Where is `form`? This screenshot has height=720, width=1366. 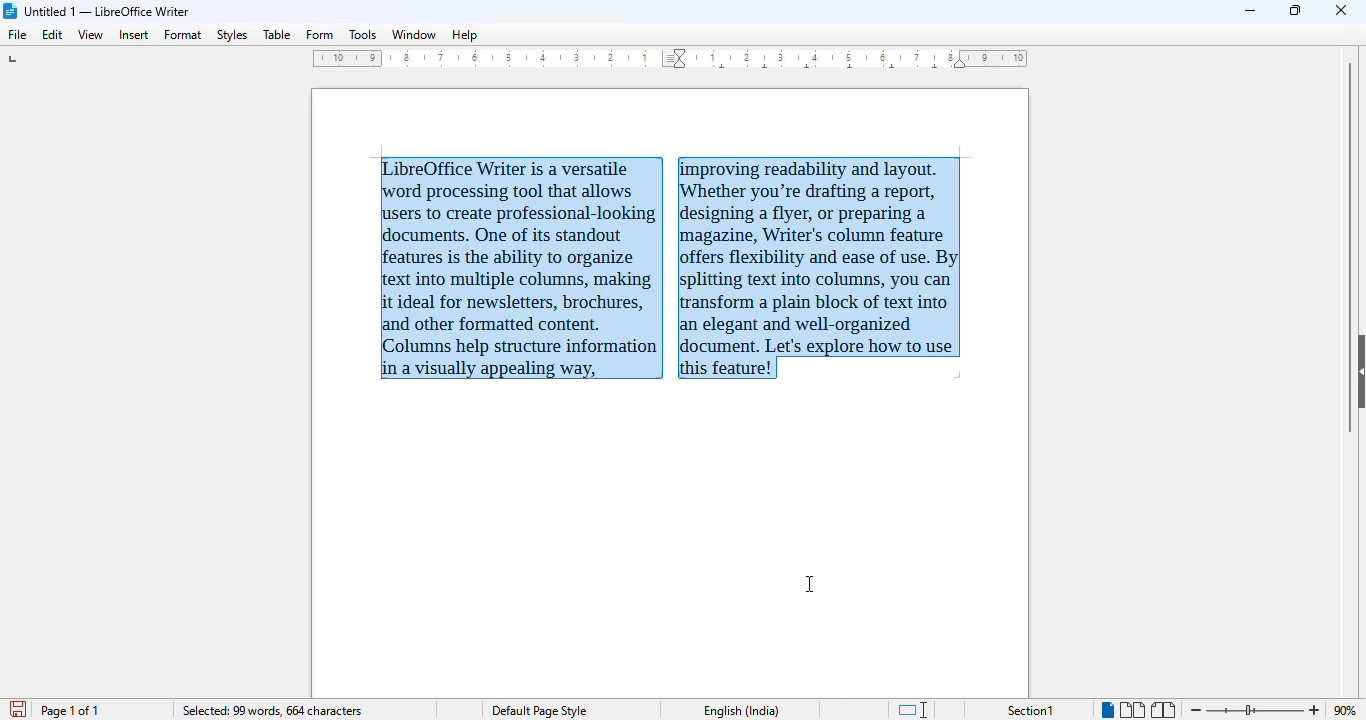 form is located at coordinates (320, 35).